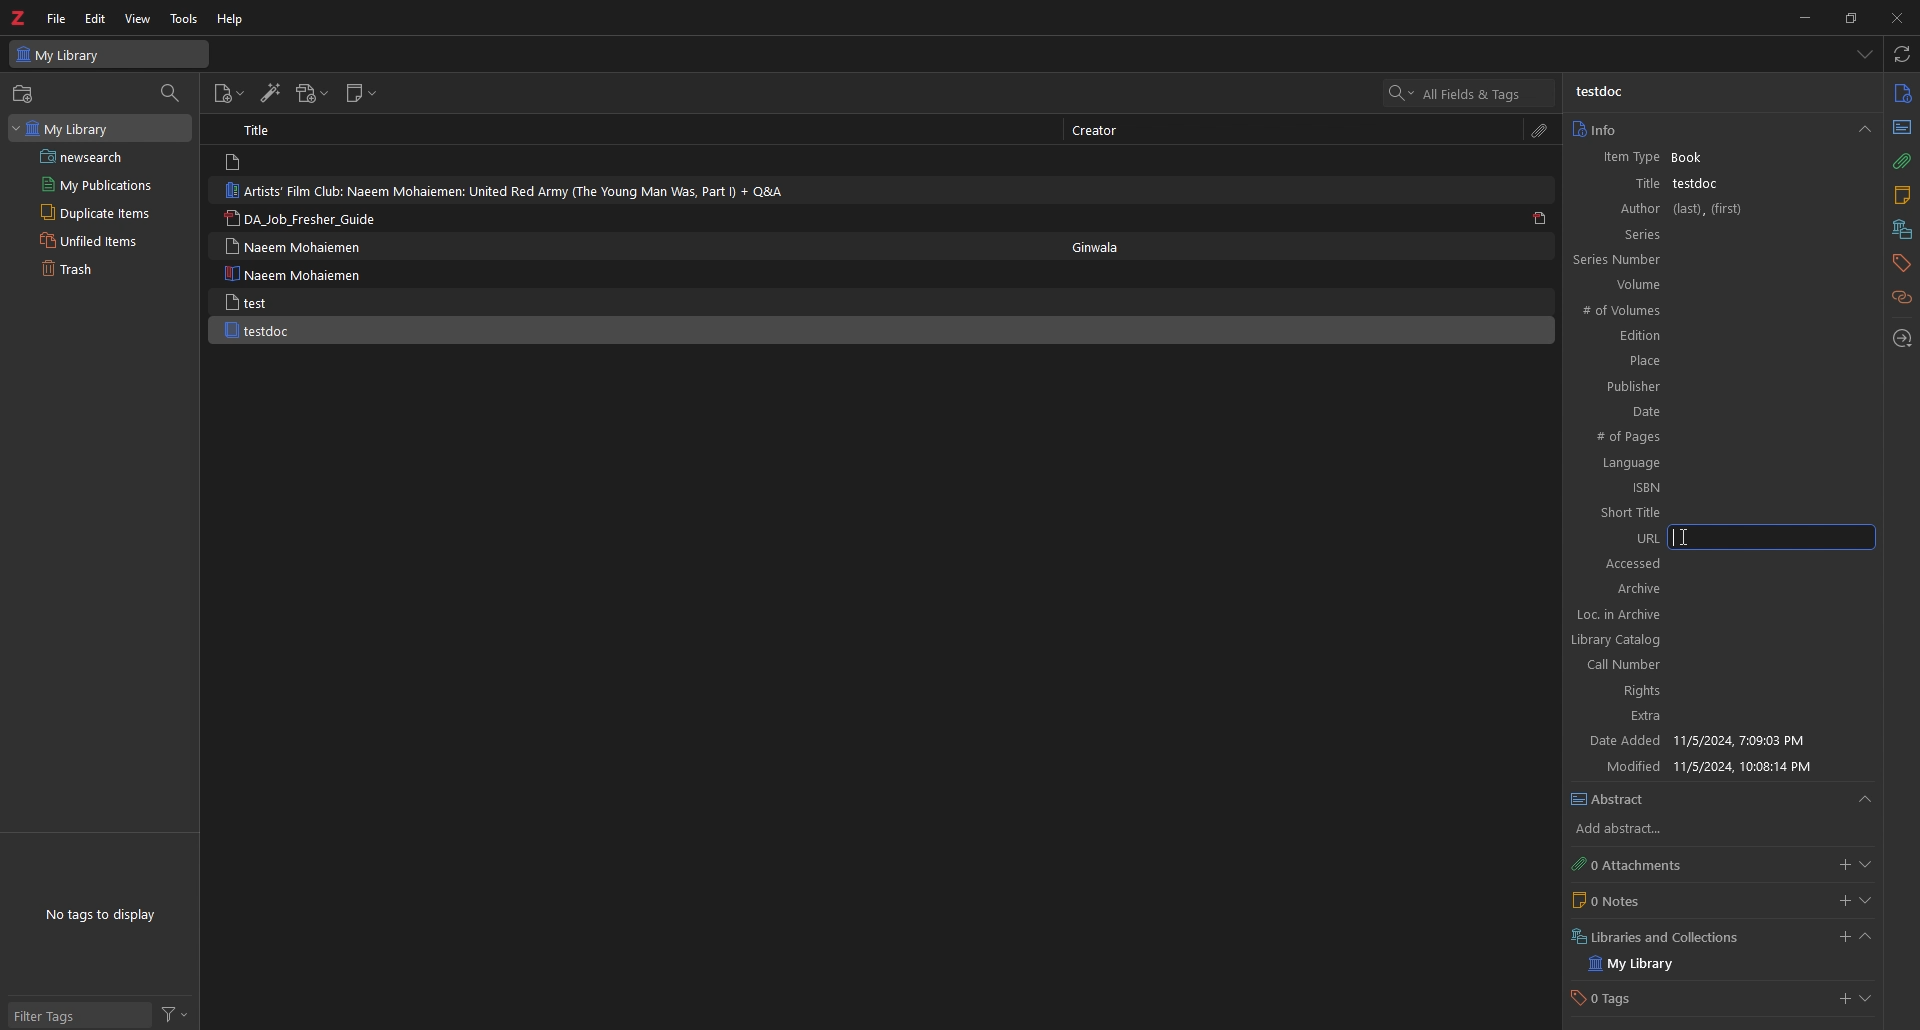 The image size is (1920, 1030). I want to click on Libraries and Collections, so click(1663, 937).